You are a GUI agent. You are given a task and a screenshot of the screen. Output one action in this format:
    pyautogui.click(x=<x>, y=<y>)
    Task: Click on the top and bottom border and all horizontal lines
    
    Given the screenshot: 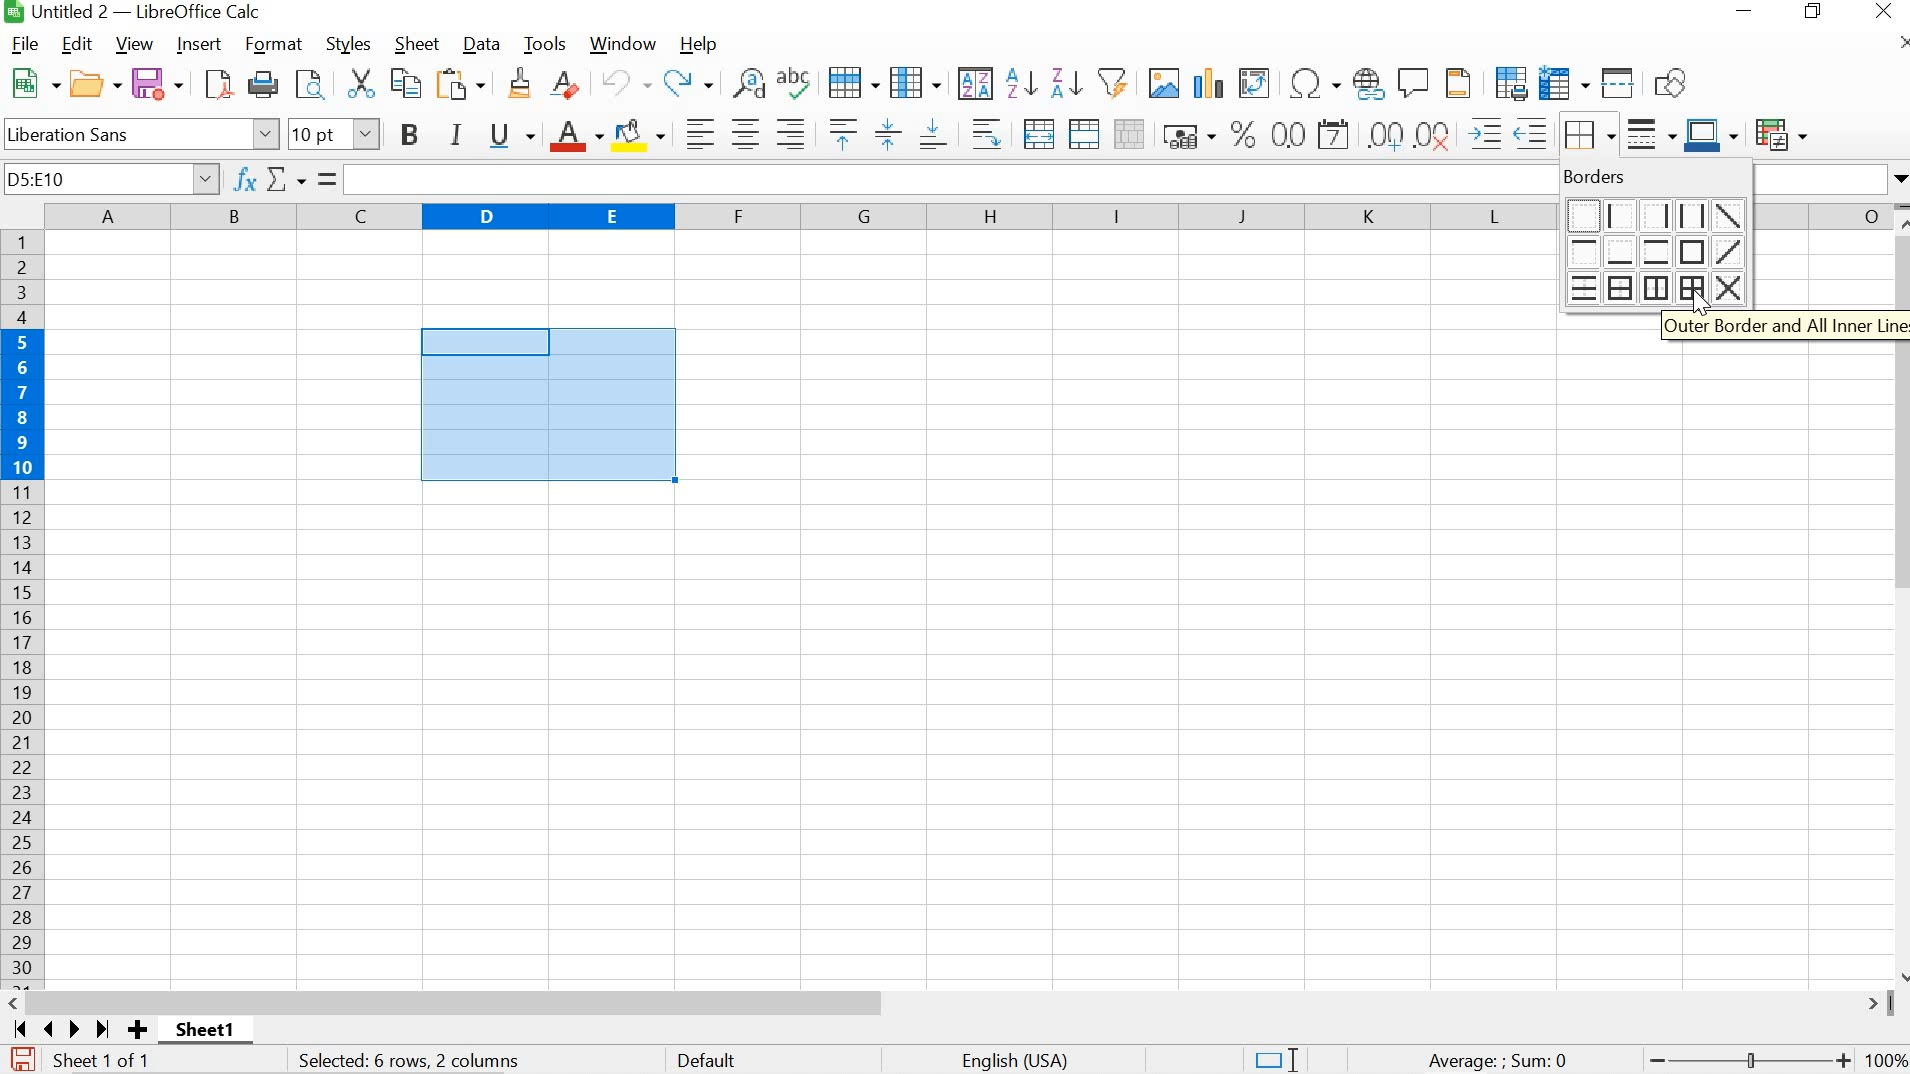 What is the action you would take?
    pyautogui.click(x=1581, y=288)
    